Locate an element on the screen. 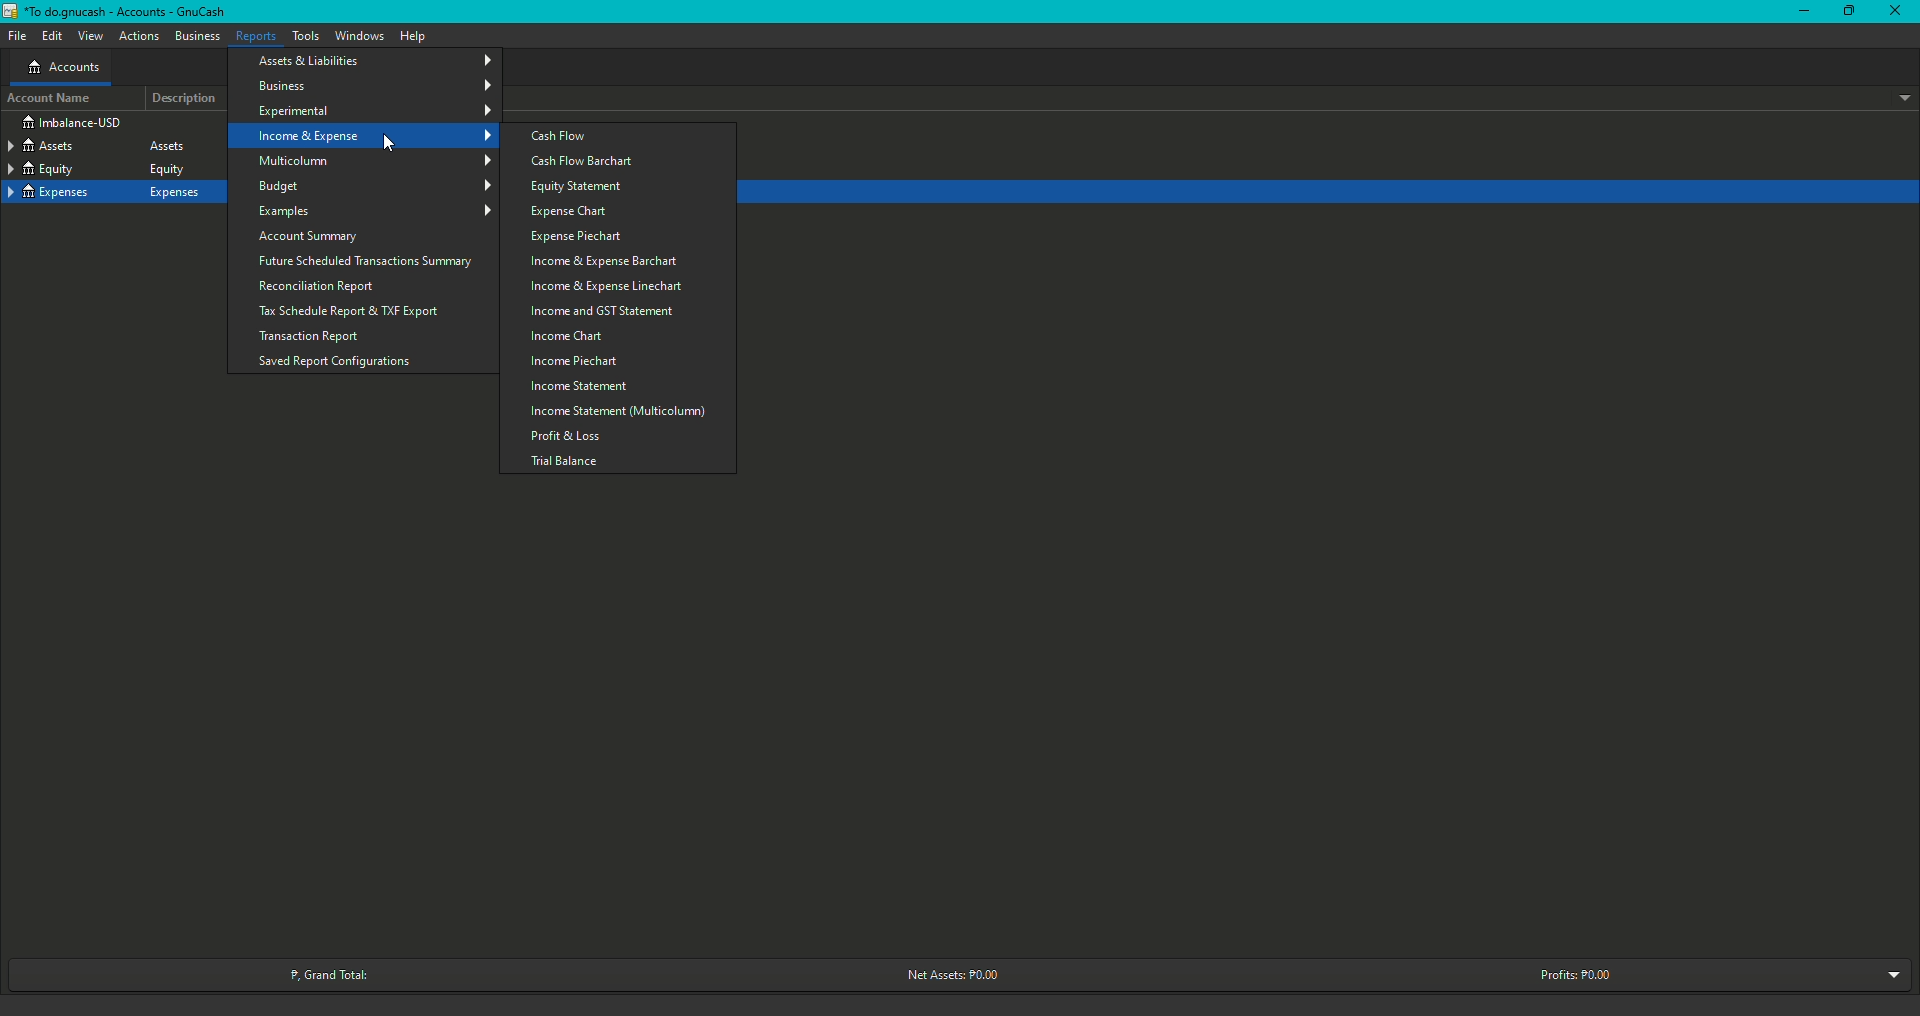  Reports is located at coordinates (256, 34).